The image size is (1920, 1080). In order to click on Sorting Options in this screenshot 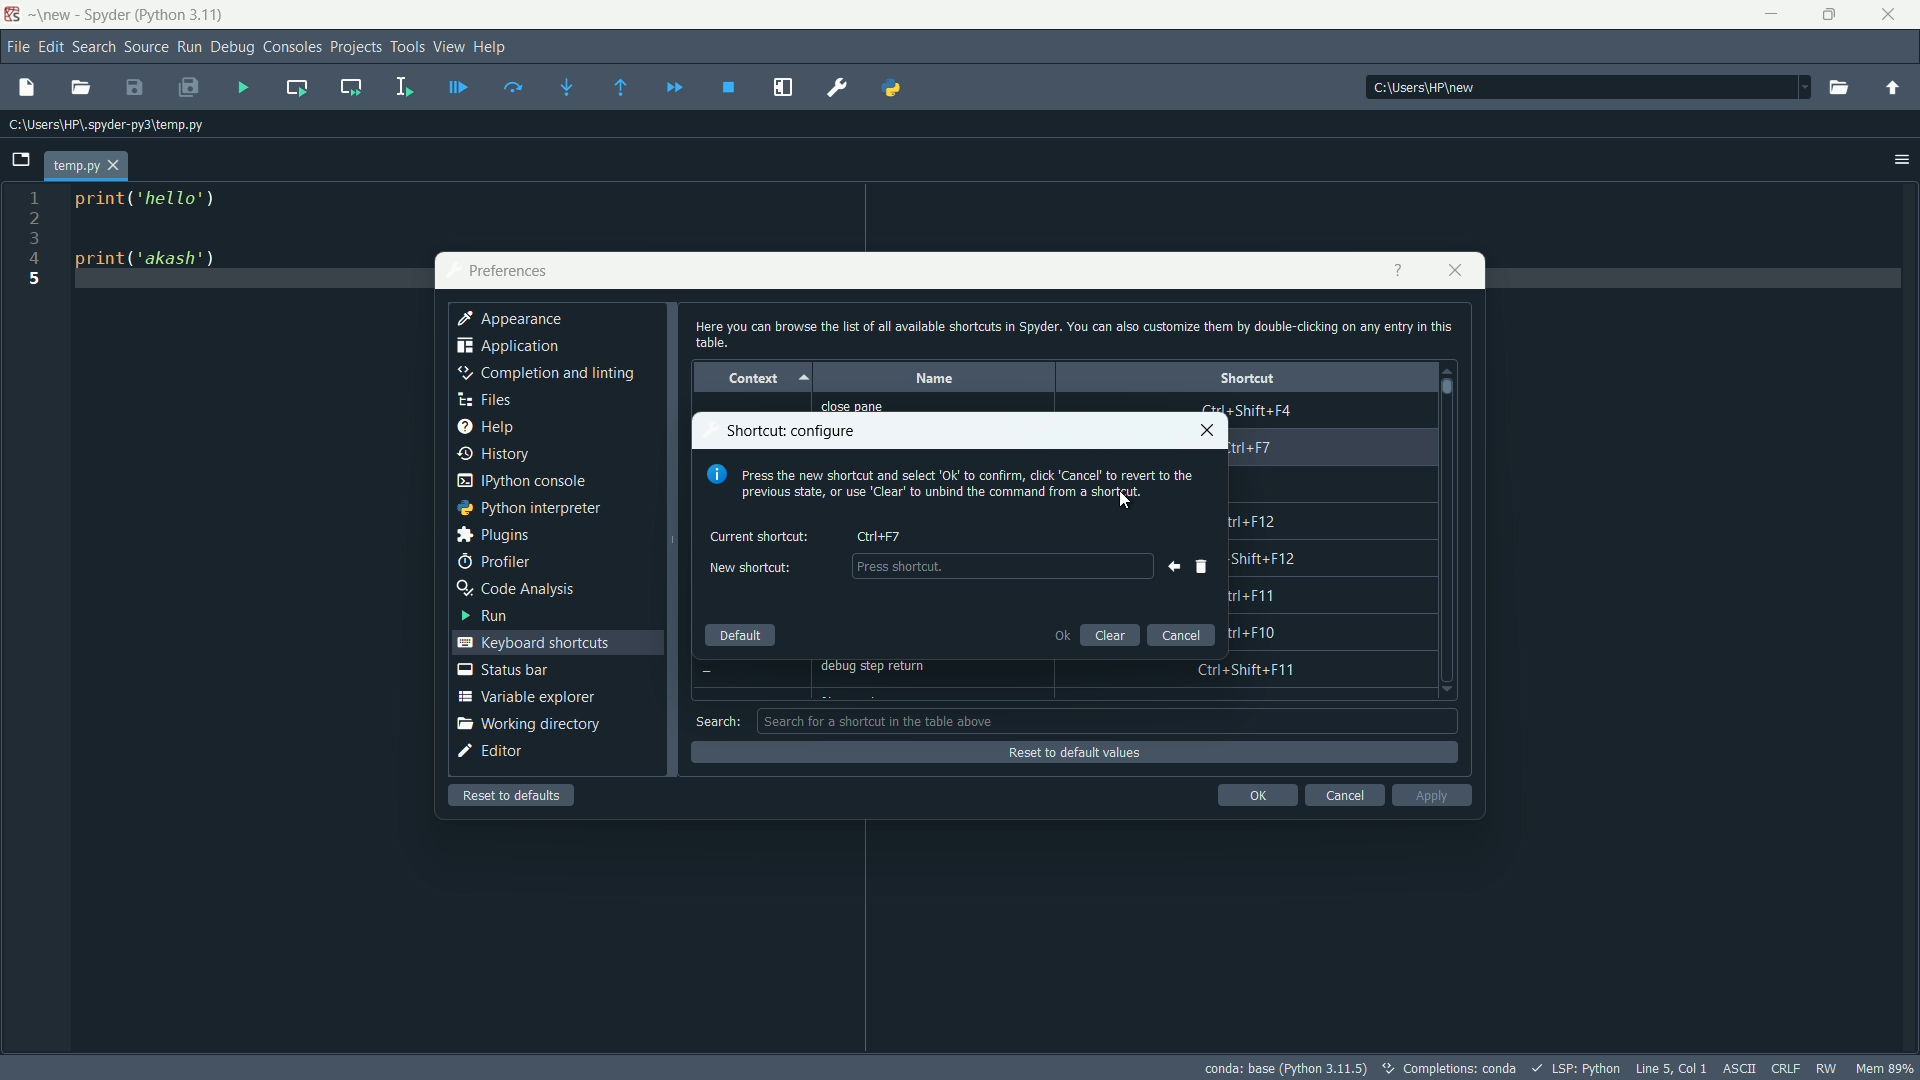, I will do `click(807, 378)`.